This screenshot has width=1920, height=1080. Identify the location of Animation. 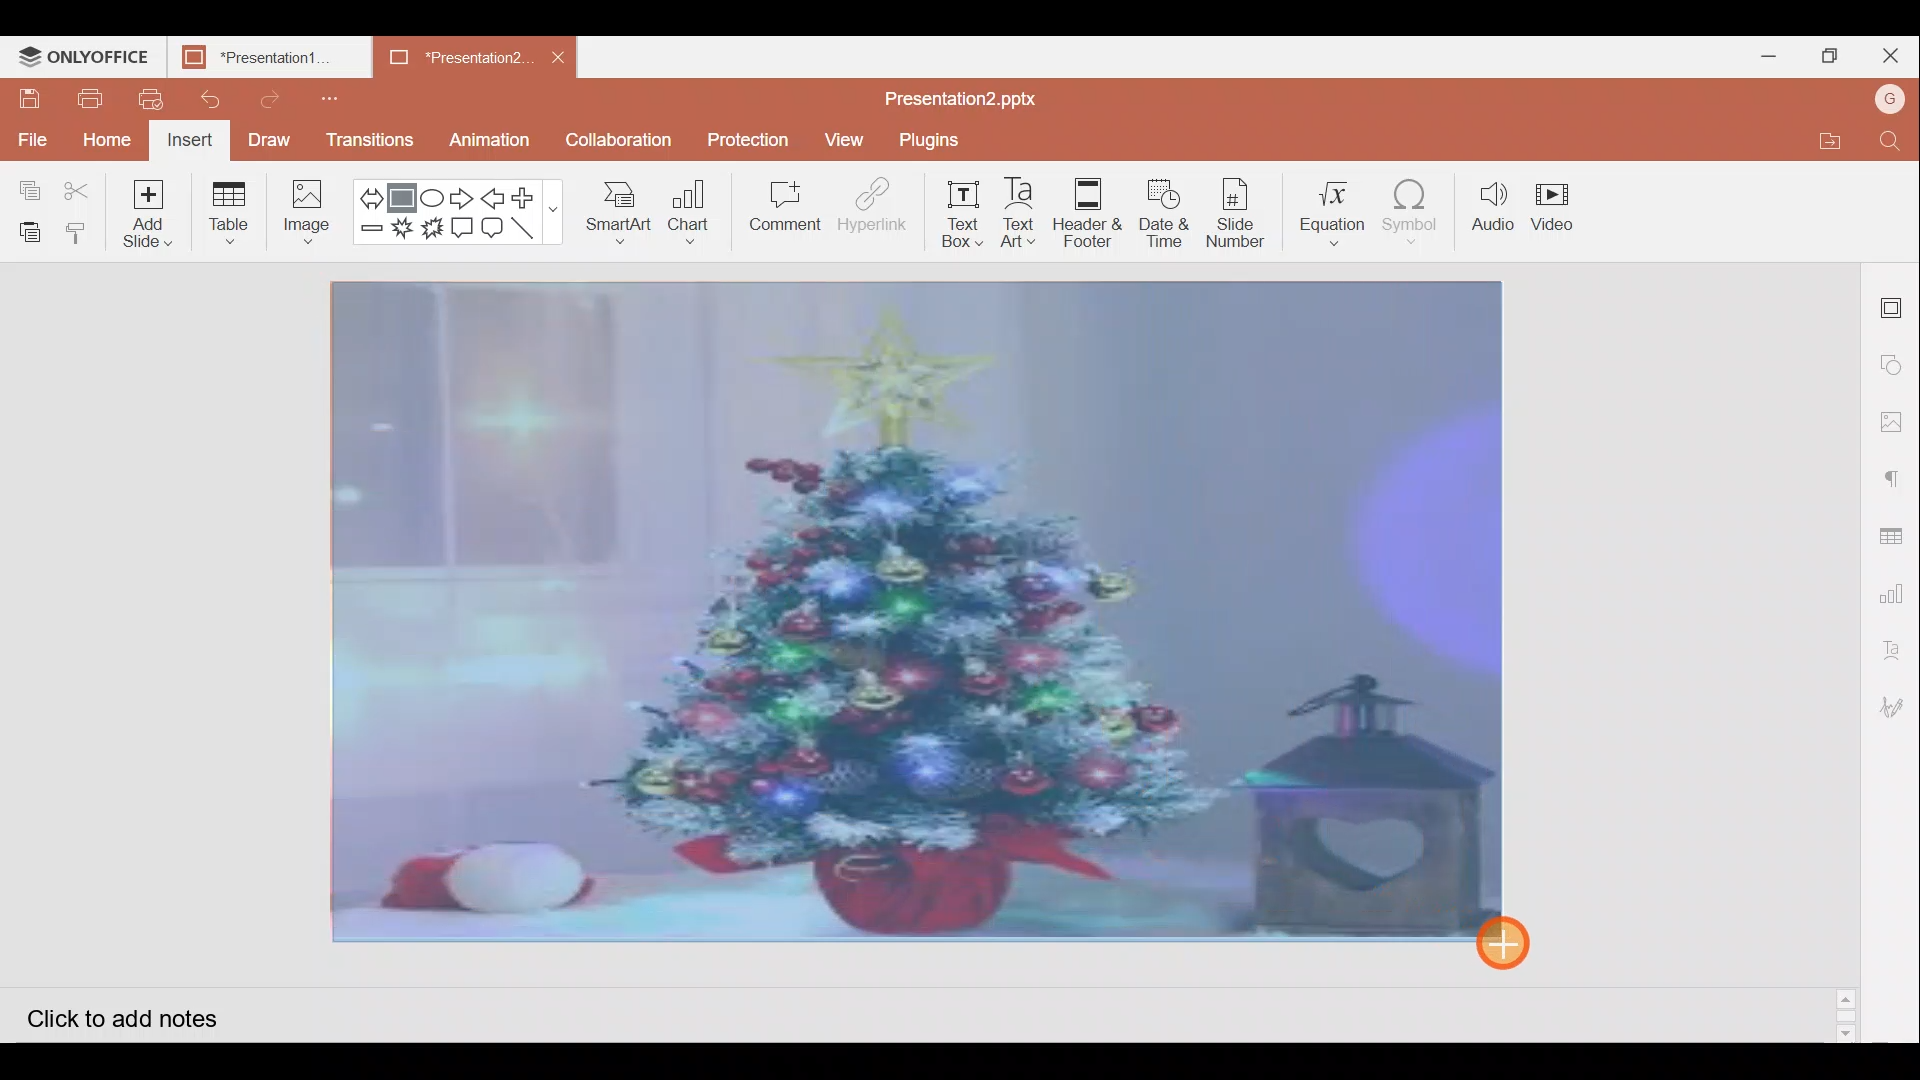
(497, 136).